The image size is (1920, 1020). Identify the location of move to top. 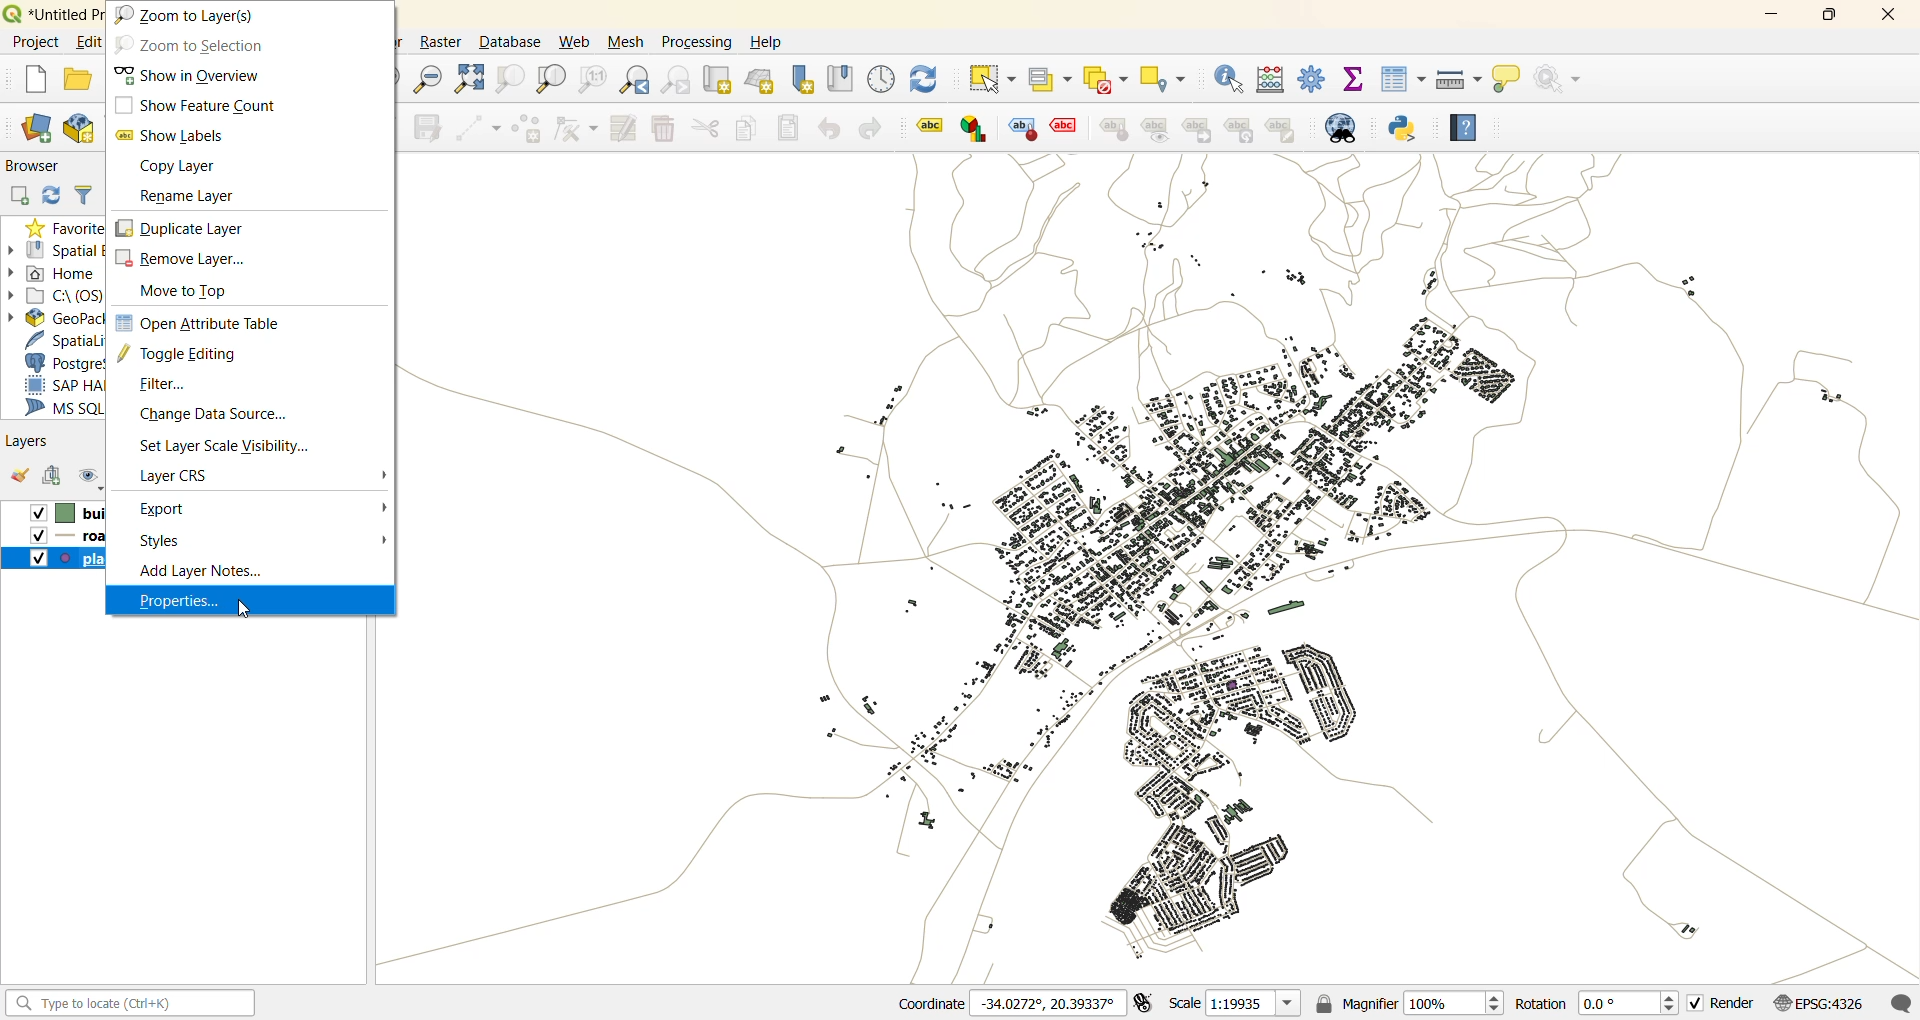
(193, 293).